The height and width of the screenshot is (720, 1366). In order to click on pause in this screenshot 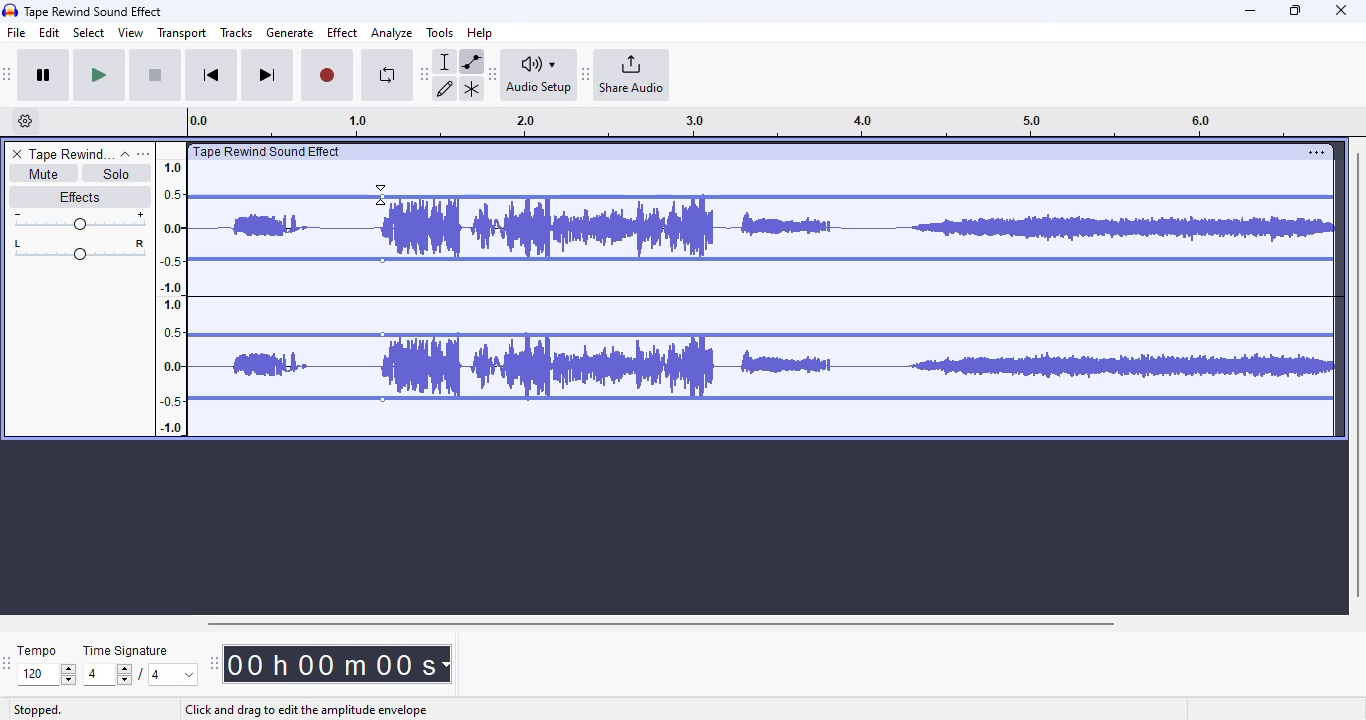, I will do `click(44, 76)`.